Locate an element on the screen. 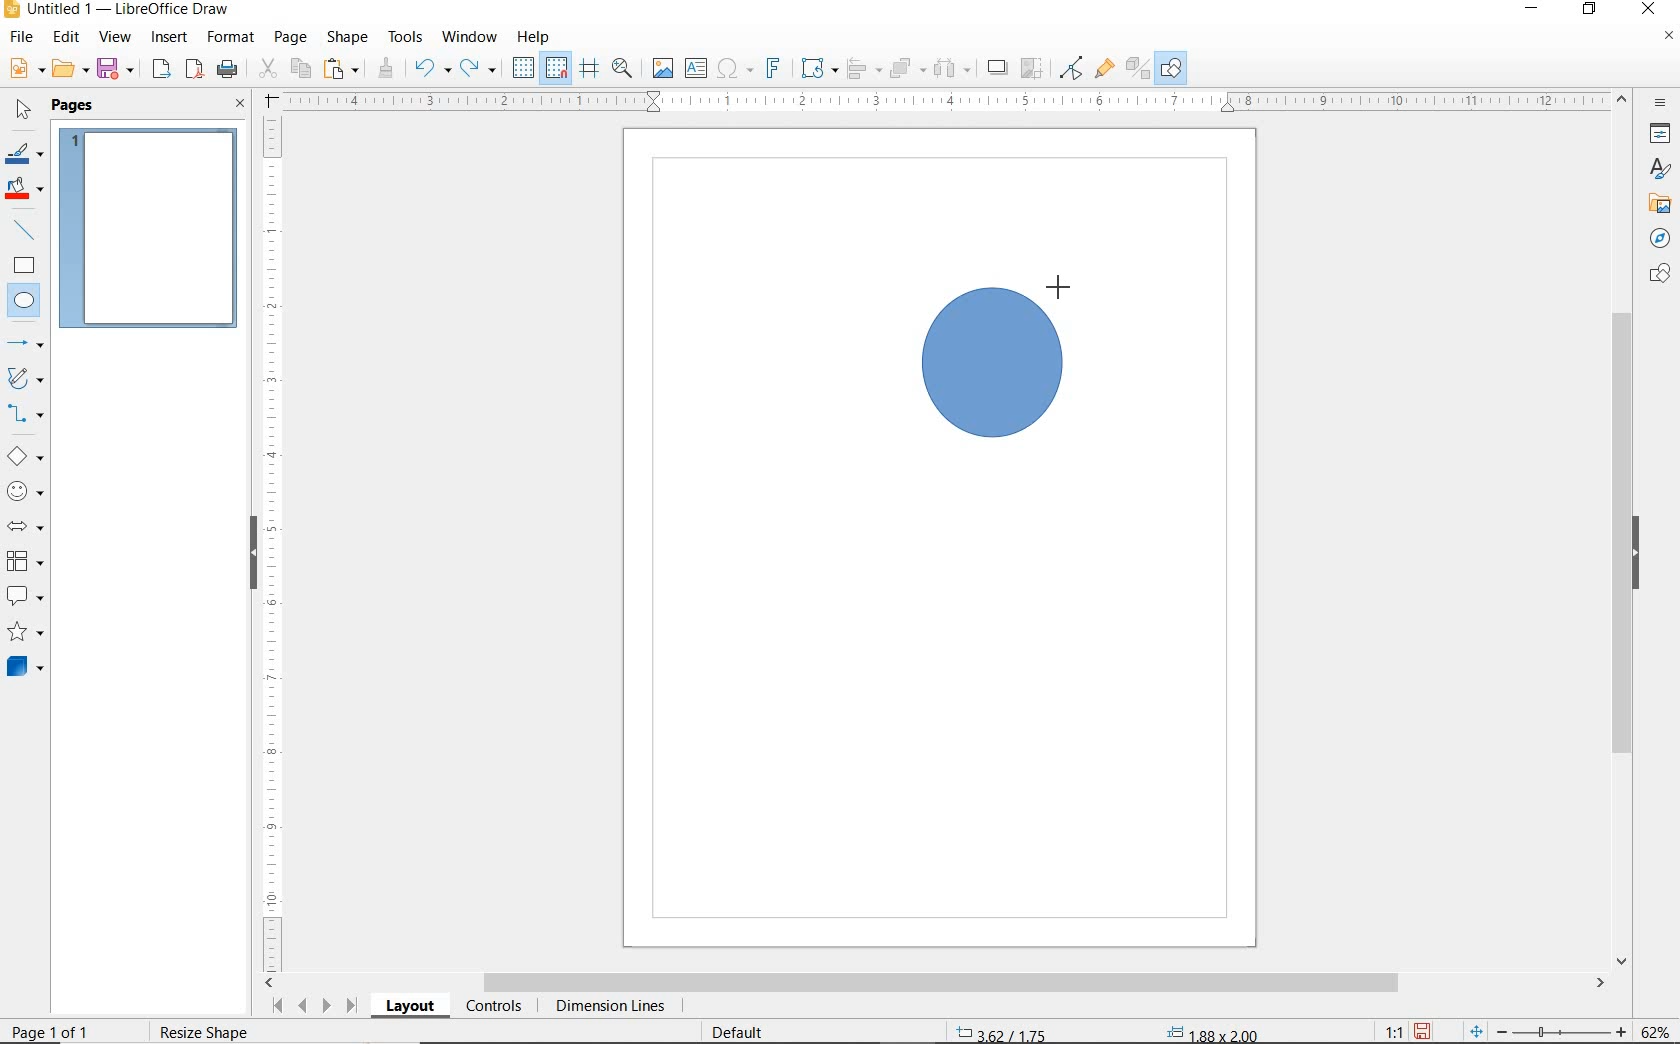 The image size is (1680, 1044). INSERT is located at coordinates (172, 39).